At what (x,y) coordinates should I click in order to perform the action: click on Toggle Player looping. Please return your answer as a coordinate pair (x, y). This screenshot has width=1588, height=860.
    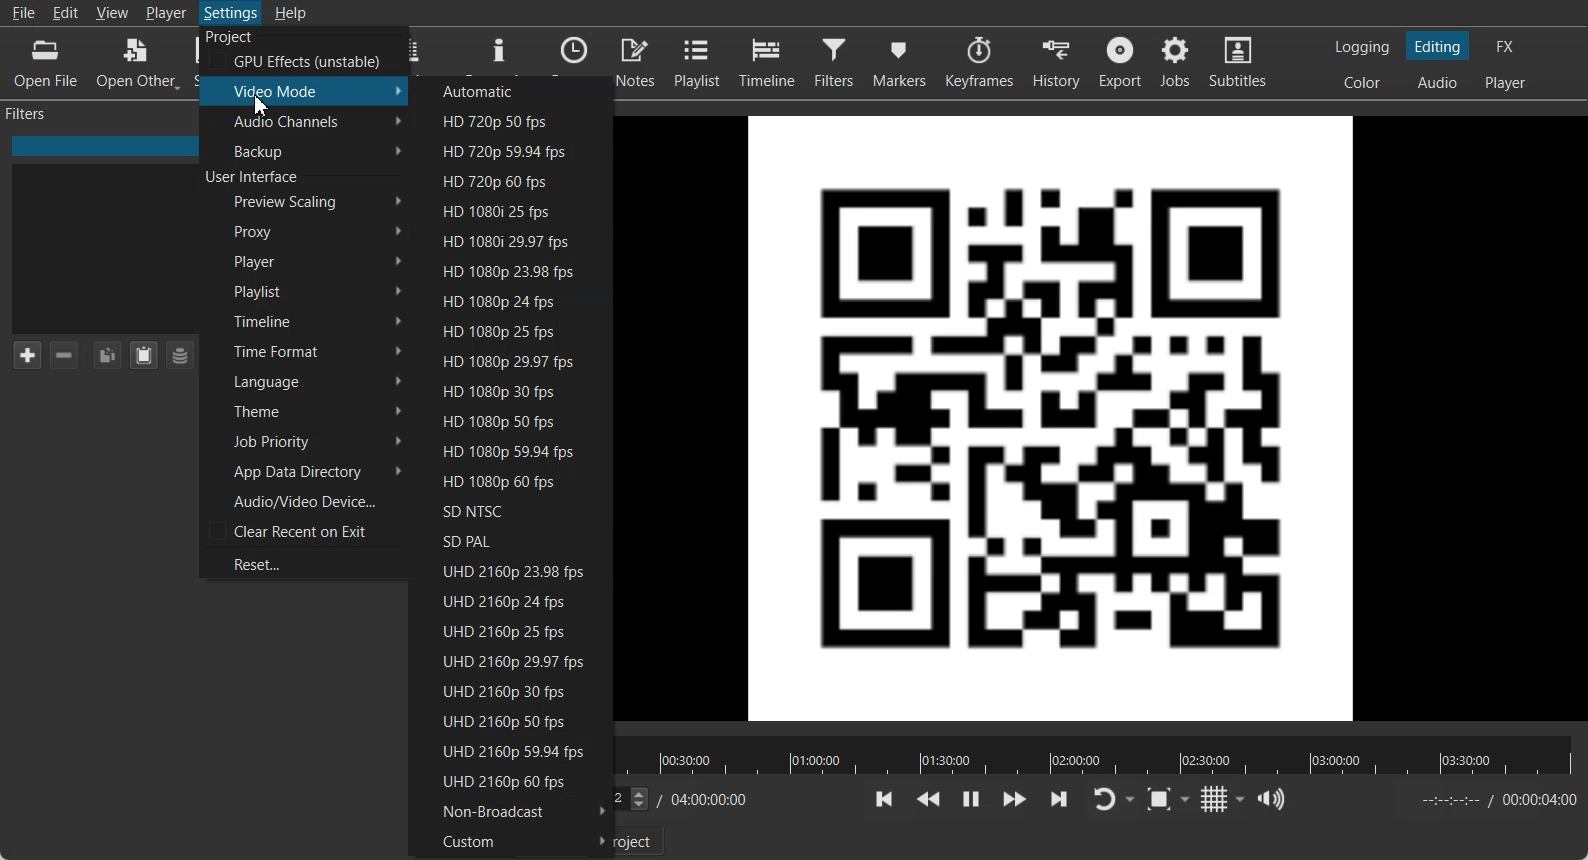
    Looking at the image, I should click on (1113, 800).